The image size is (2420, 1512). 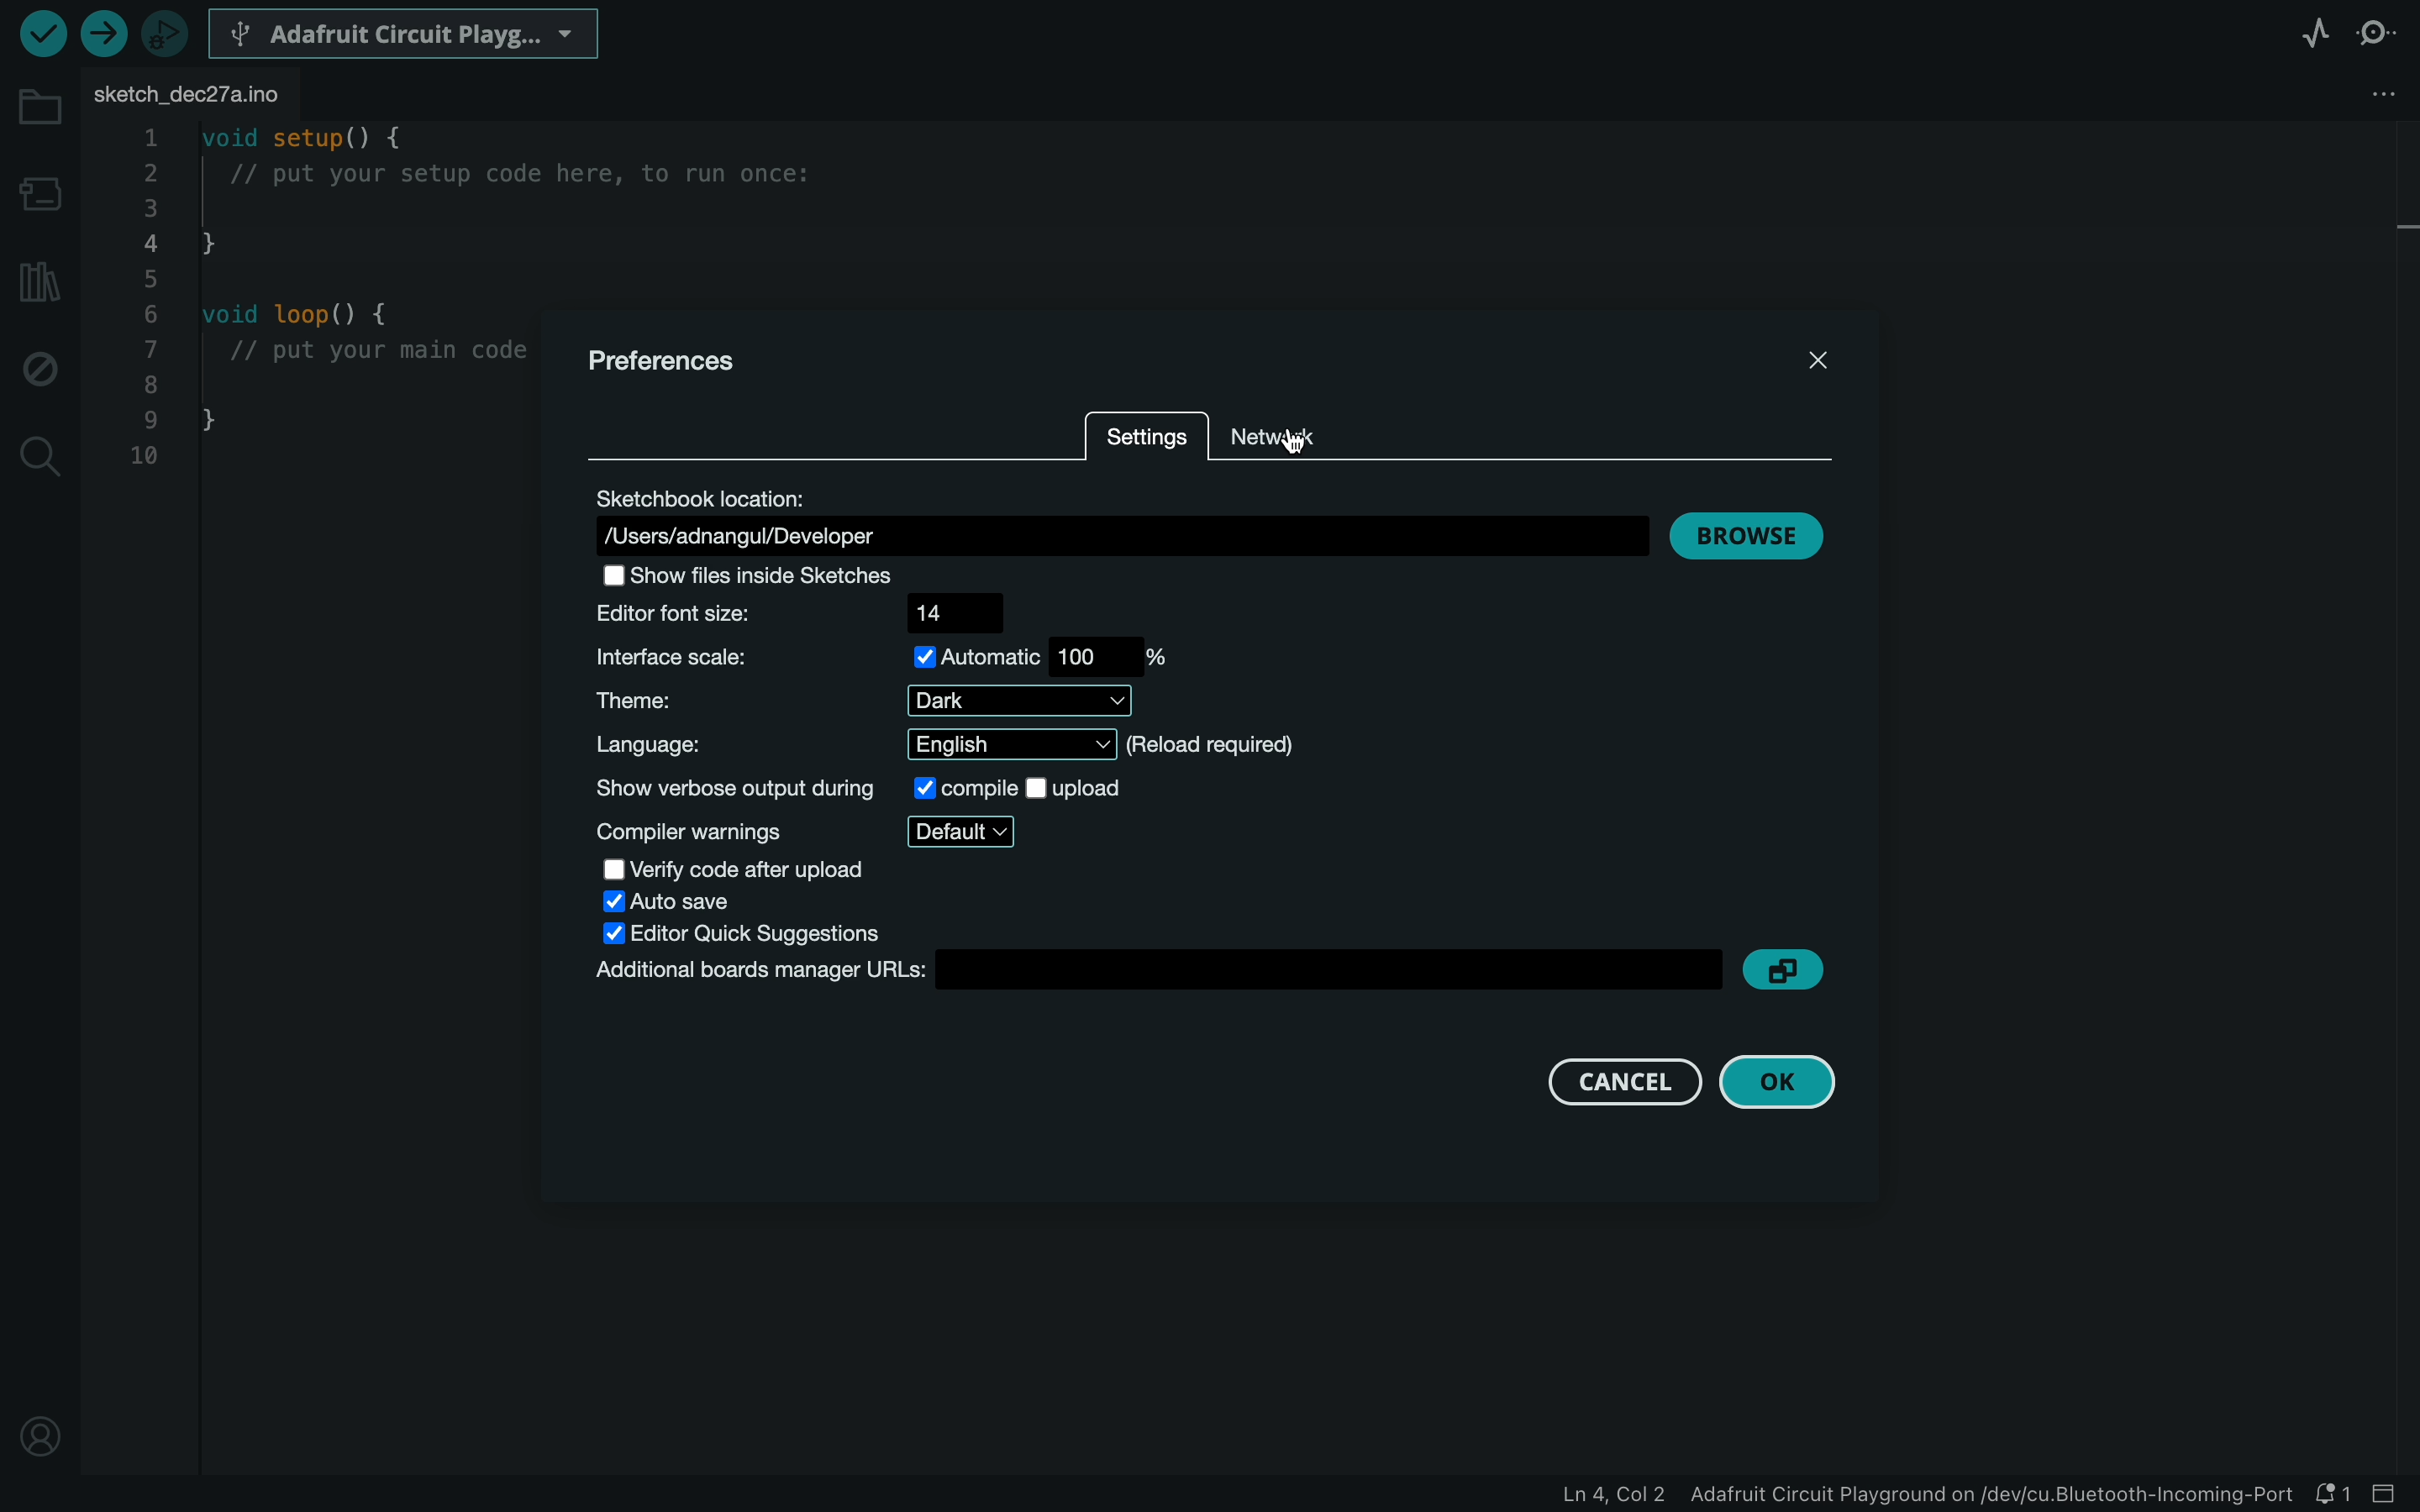 What do you see at coordinates (168, 33) in the screenshot?
I see `debugger` at bounding box center [168, 33].